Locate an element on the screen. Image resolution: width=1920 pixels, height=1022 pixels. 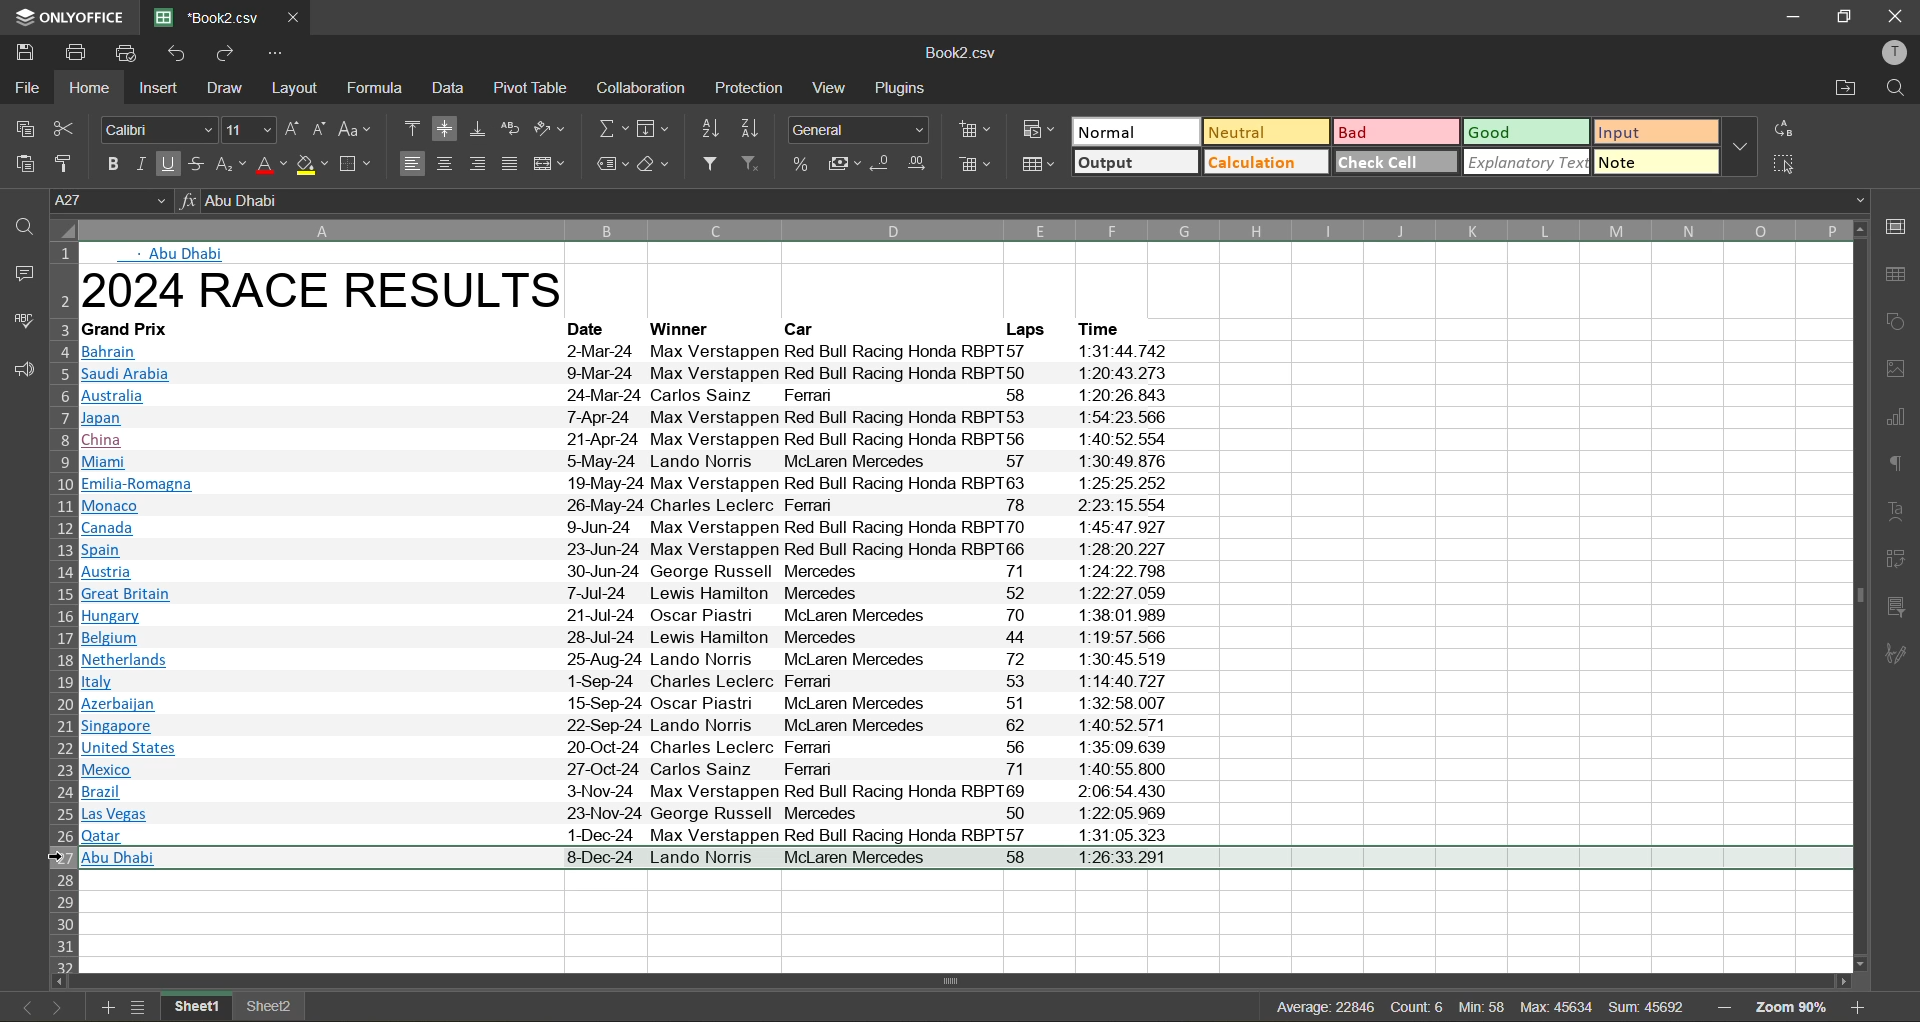
text info is located at coordinates (630, 461).